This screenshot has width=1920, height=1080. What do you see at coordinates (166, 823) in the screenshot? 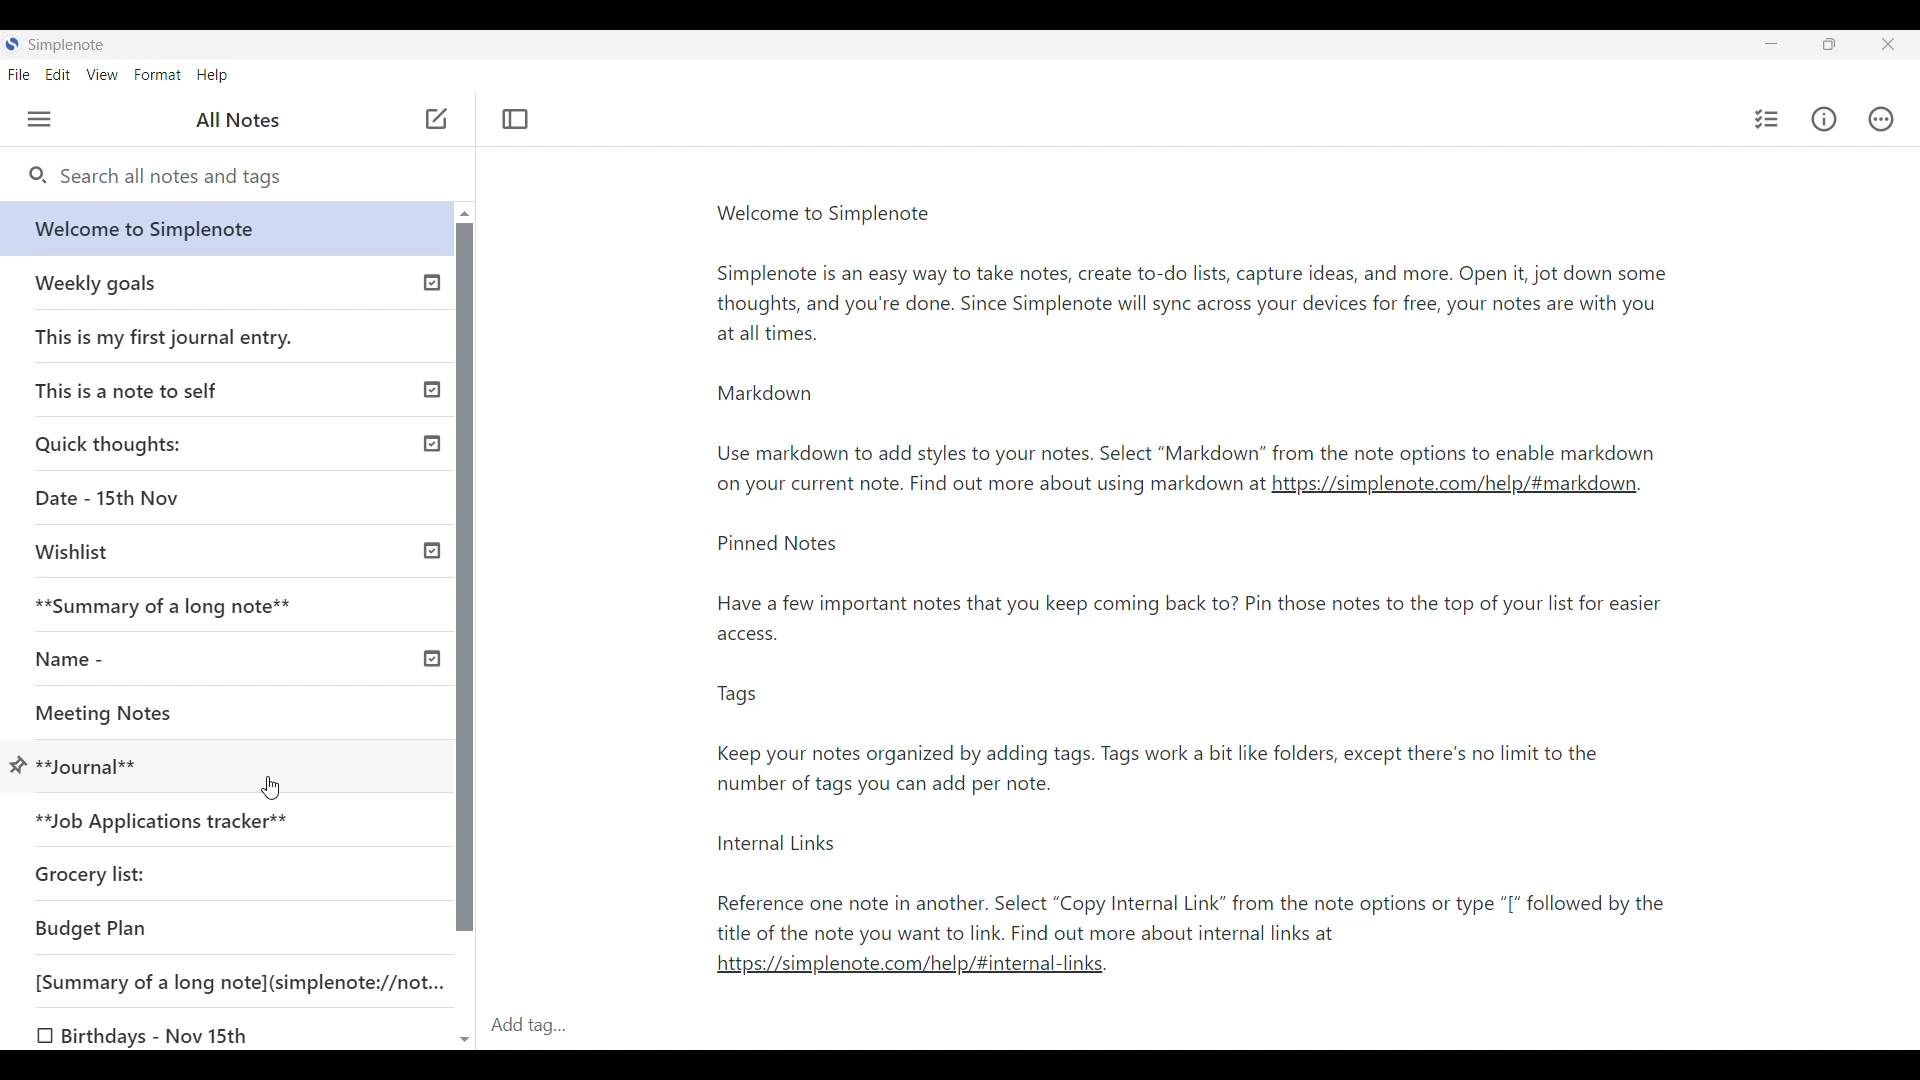
I see `**Job Applications tracker**` at bounding box center [166, 823].